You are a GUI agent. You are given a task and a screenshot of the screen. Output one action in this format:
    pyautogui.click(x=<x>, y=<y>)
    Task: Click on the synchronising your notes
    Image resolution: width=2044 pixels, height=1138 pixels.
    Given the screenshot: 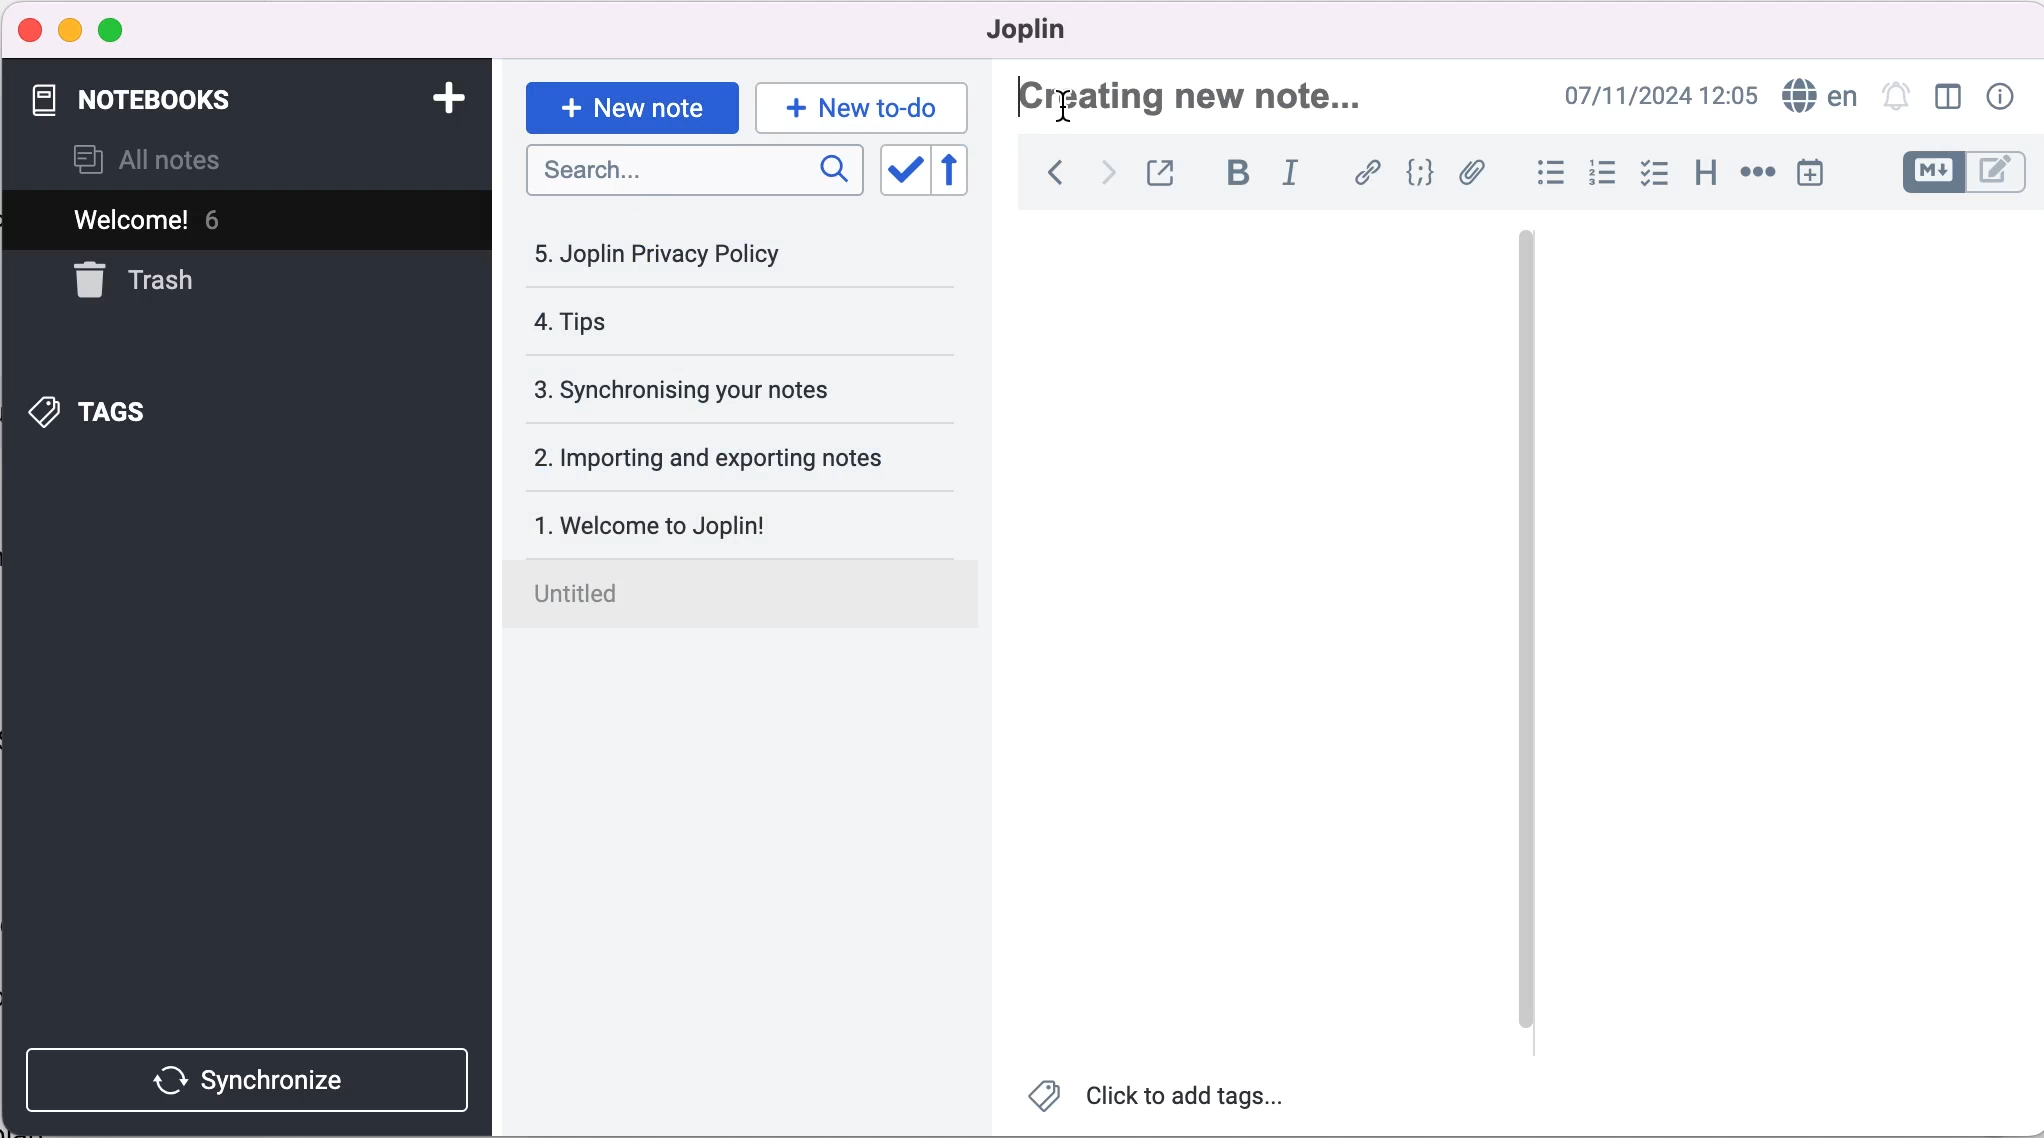 What is the action you would take?
    pyautogui.click(x=712, y=390)
    